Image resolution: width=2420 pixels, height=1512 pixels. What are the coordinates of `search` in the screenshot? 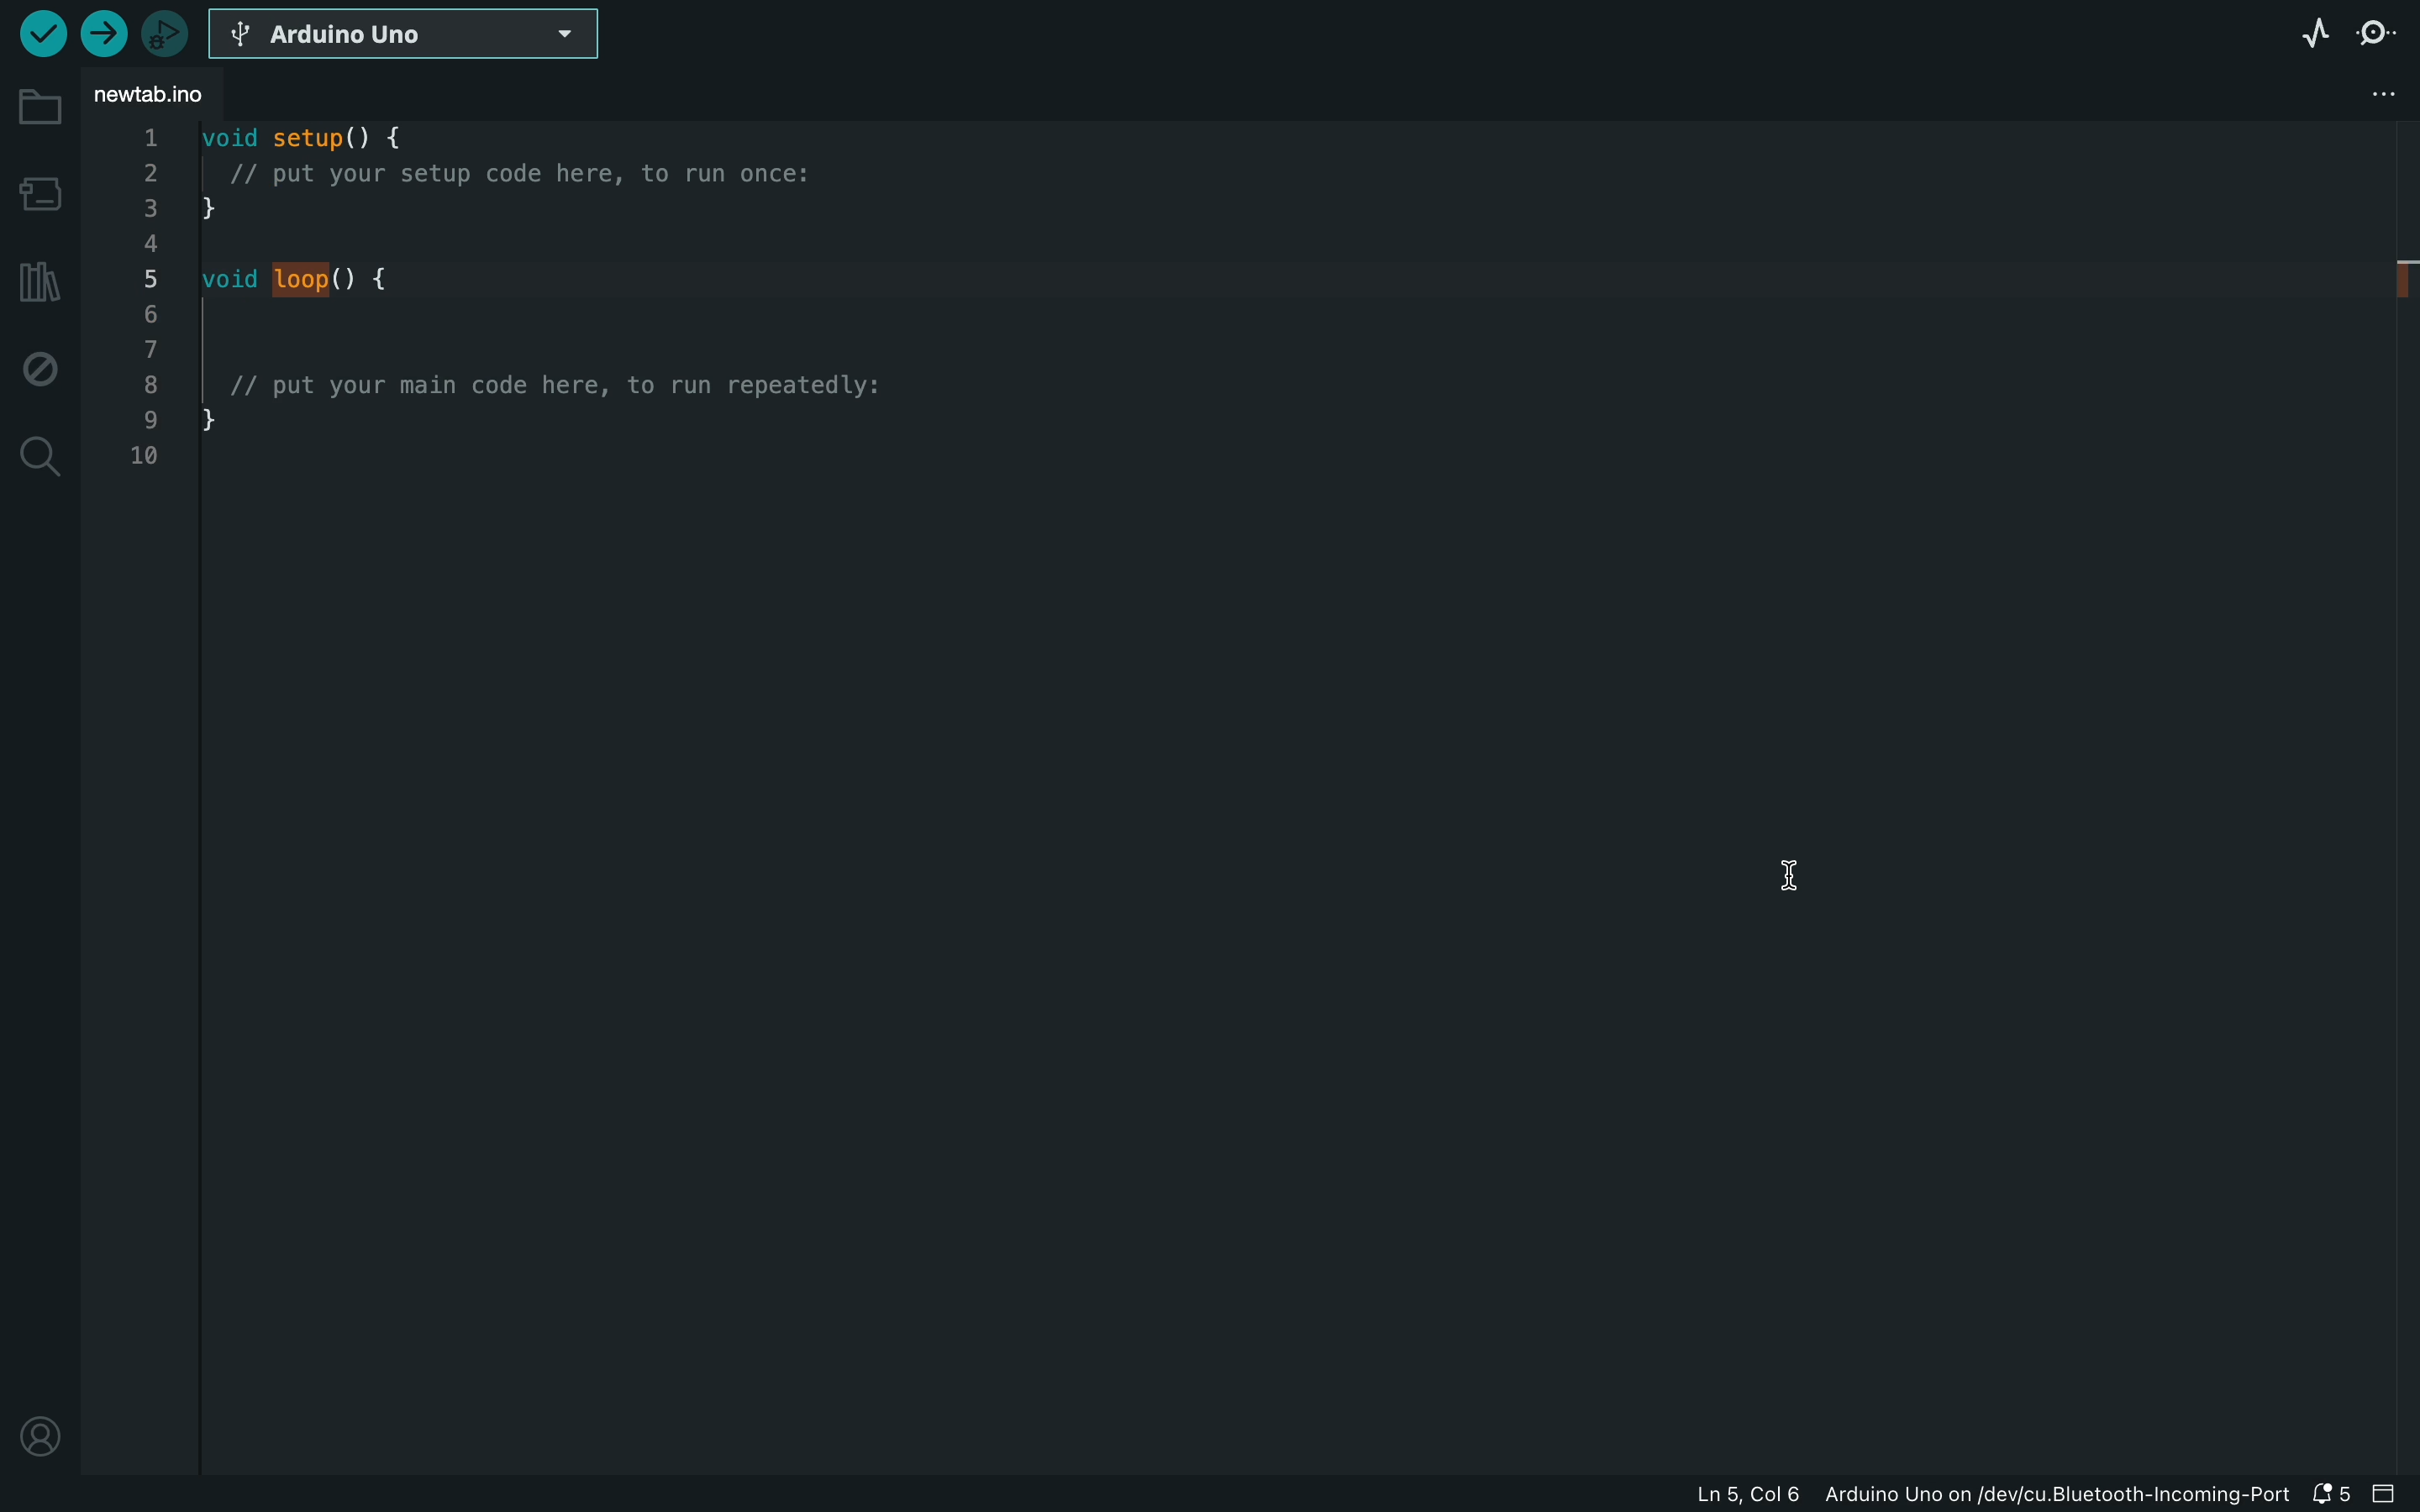 It's located at (40, 457).